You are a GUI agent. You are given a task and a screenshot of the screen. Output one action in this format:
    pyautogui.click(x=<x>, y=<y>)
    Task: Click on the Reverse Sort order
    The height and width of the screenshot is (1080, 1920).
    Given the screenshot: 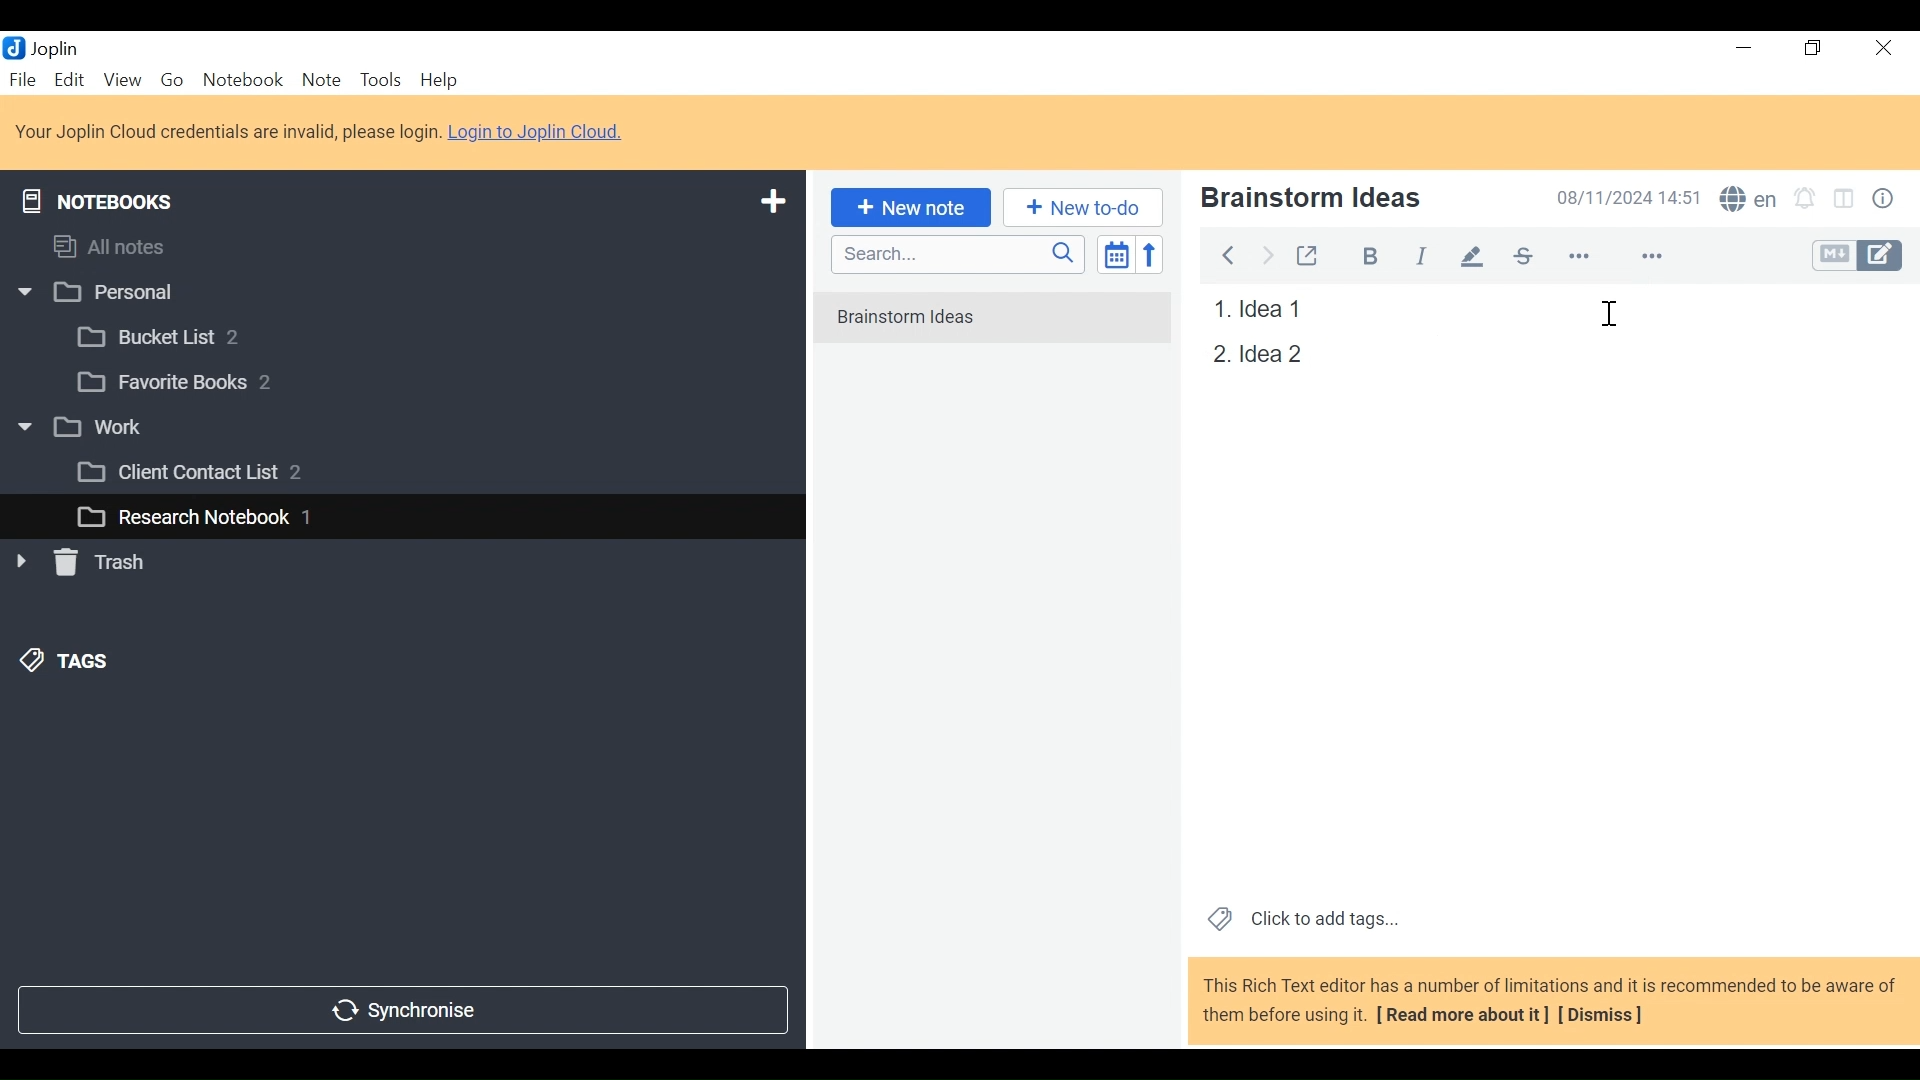 What is the action you would take?
    pyautogui.click(x=1154, y=254)
    